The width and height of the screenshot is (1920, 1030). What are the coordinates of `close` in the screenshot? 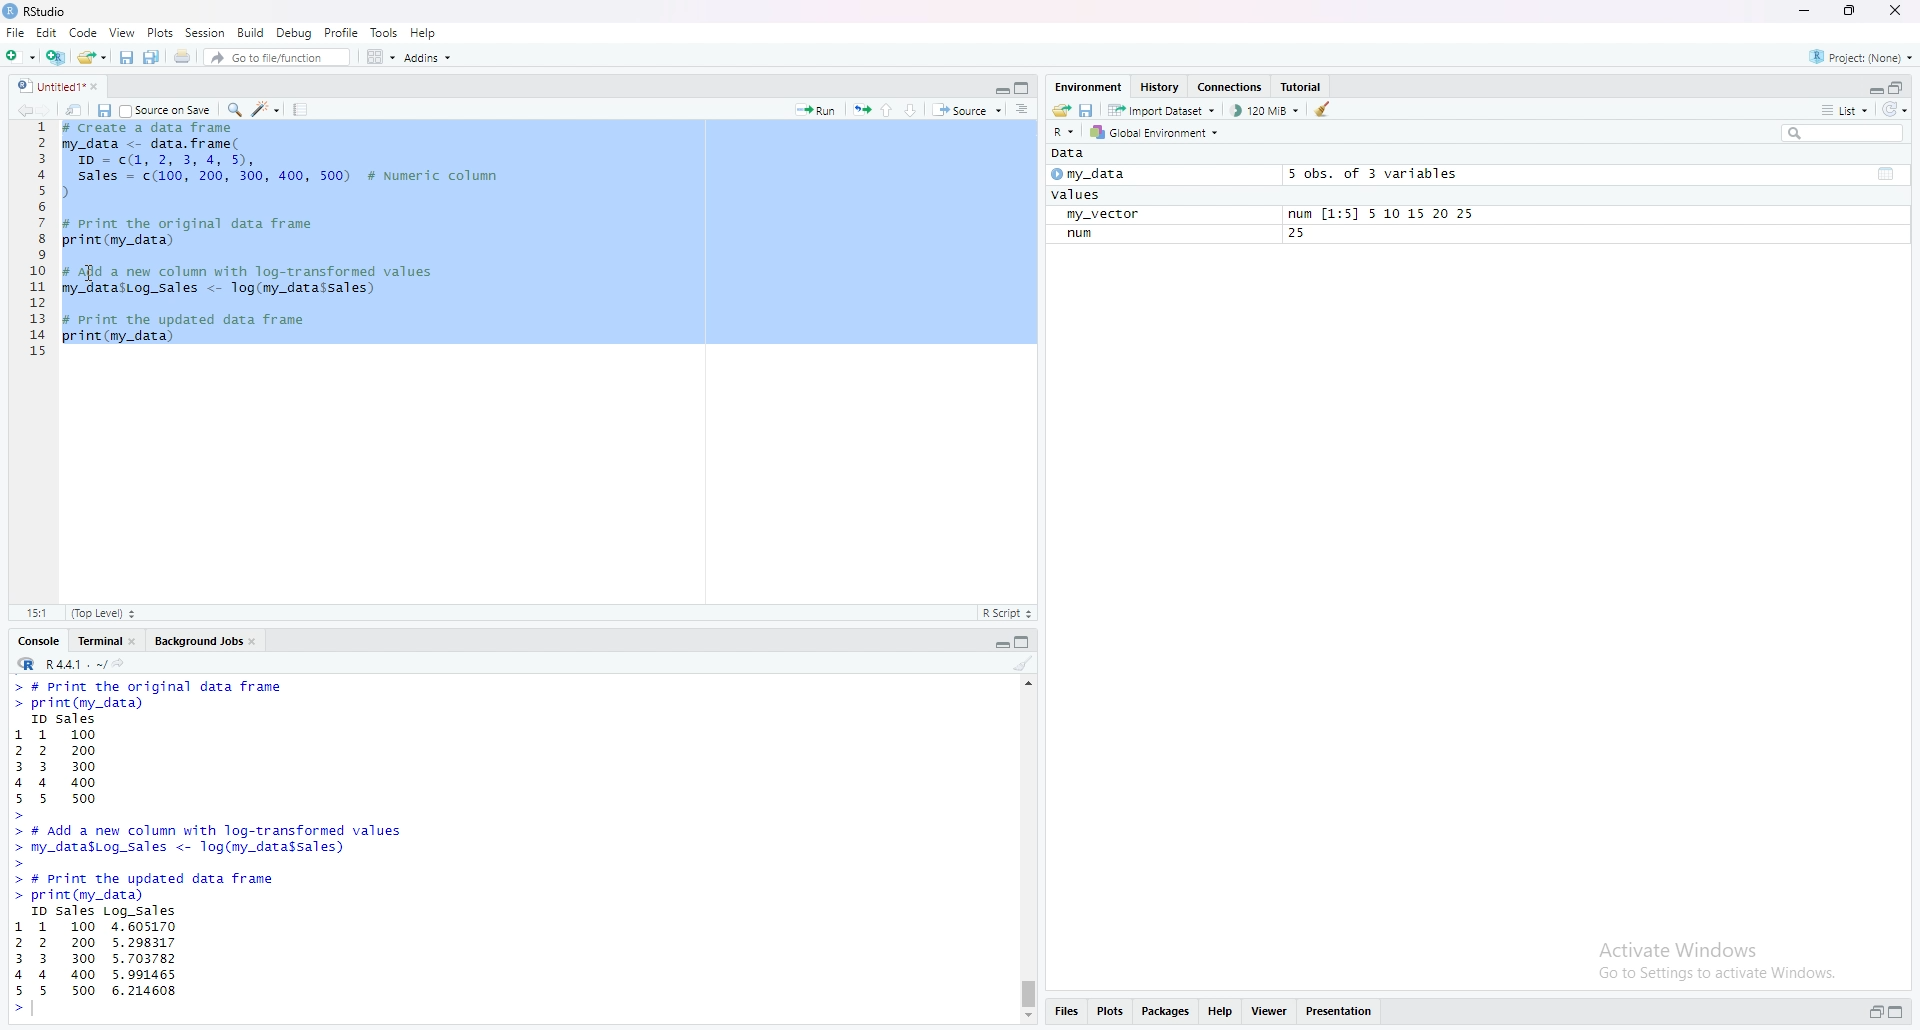 It's located at (138, 642).